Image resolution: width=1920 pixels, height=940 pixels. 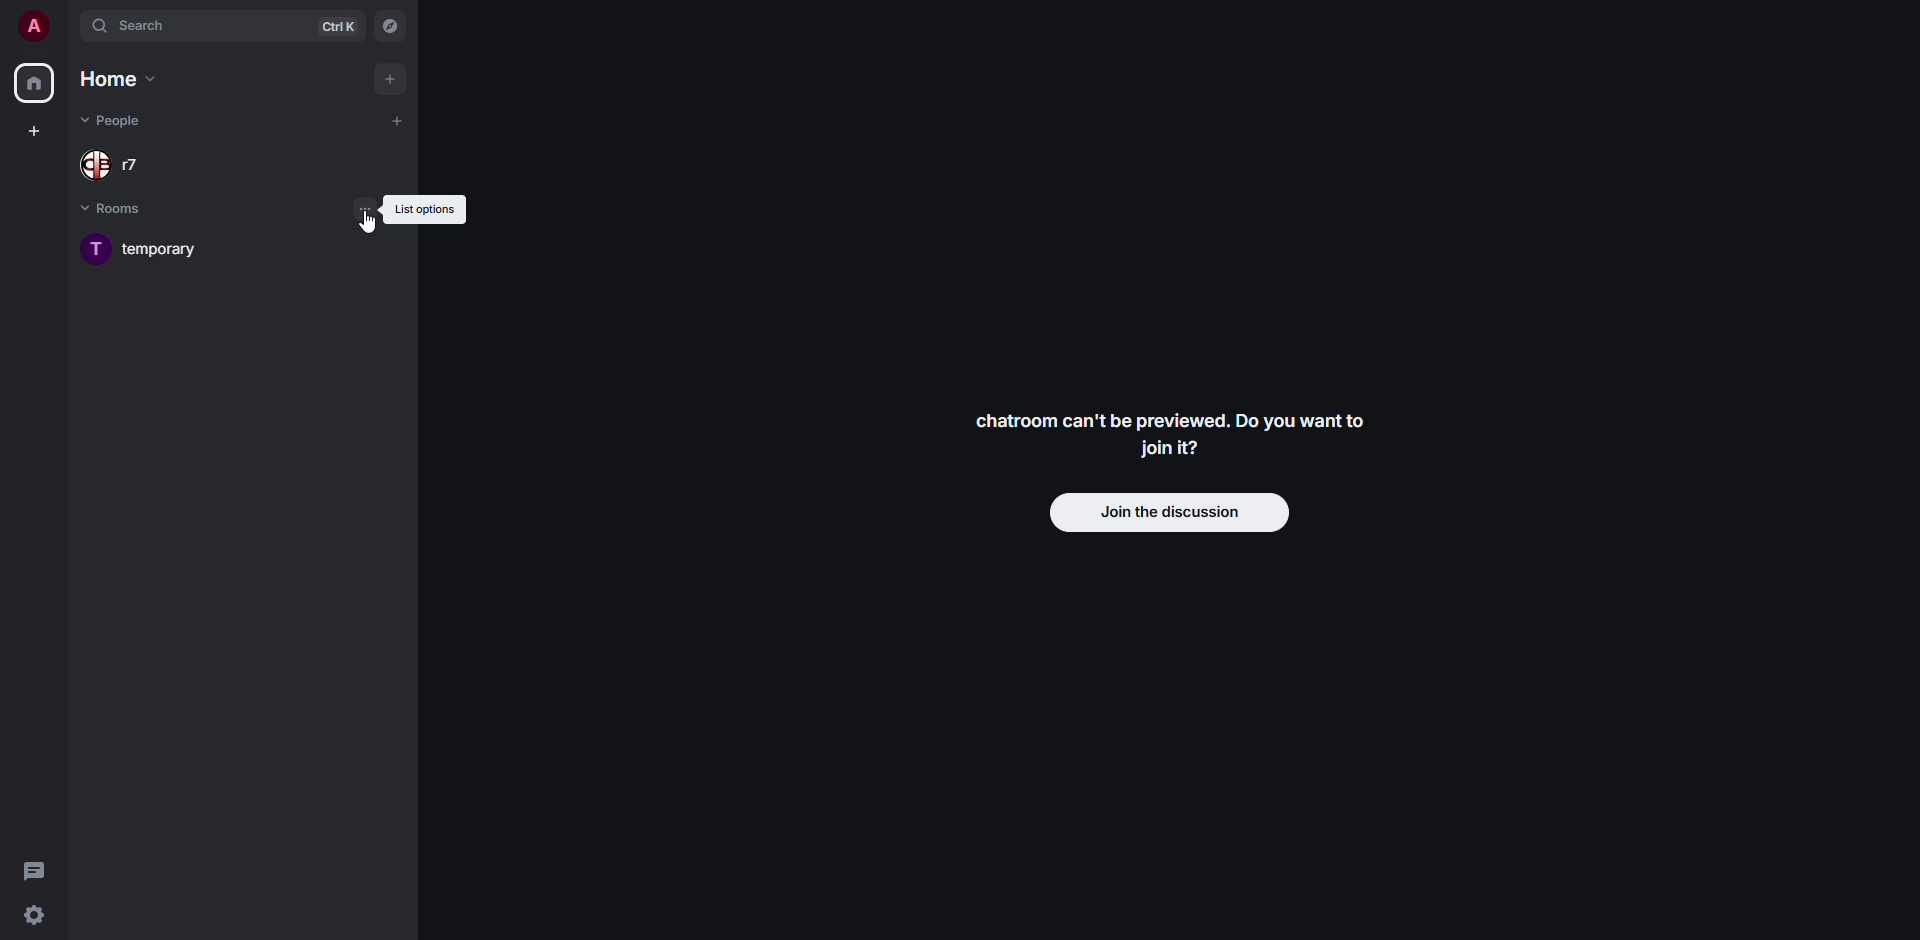 What do you see at coordinates (34, 130) in the screenshot?
I see `create space` at bounding box center [34, 130].